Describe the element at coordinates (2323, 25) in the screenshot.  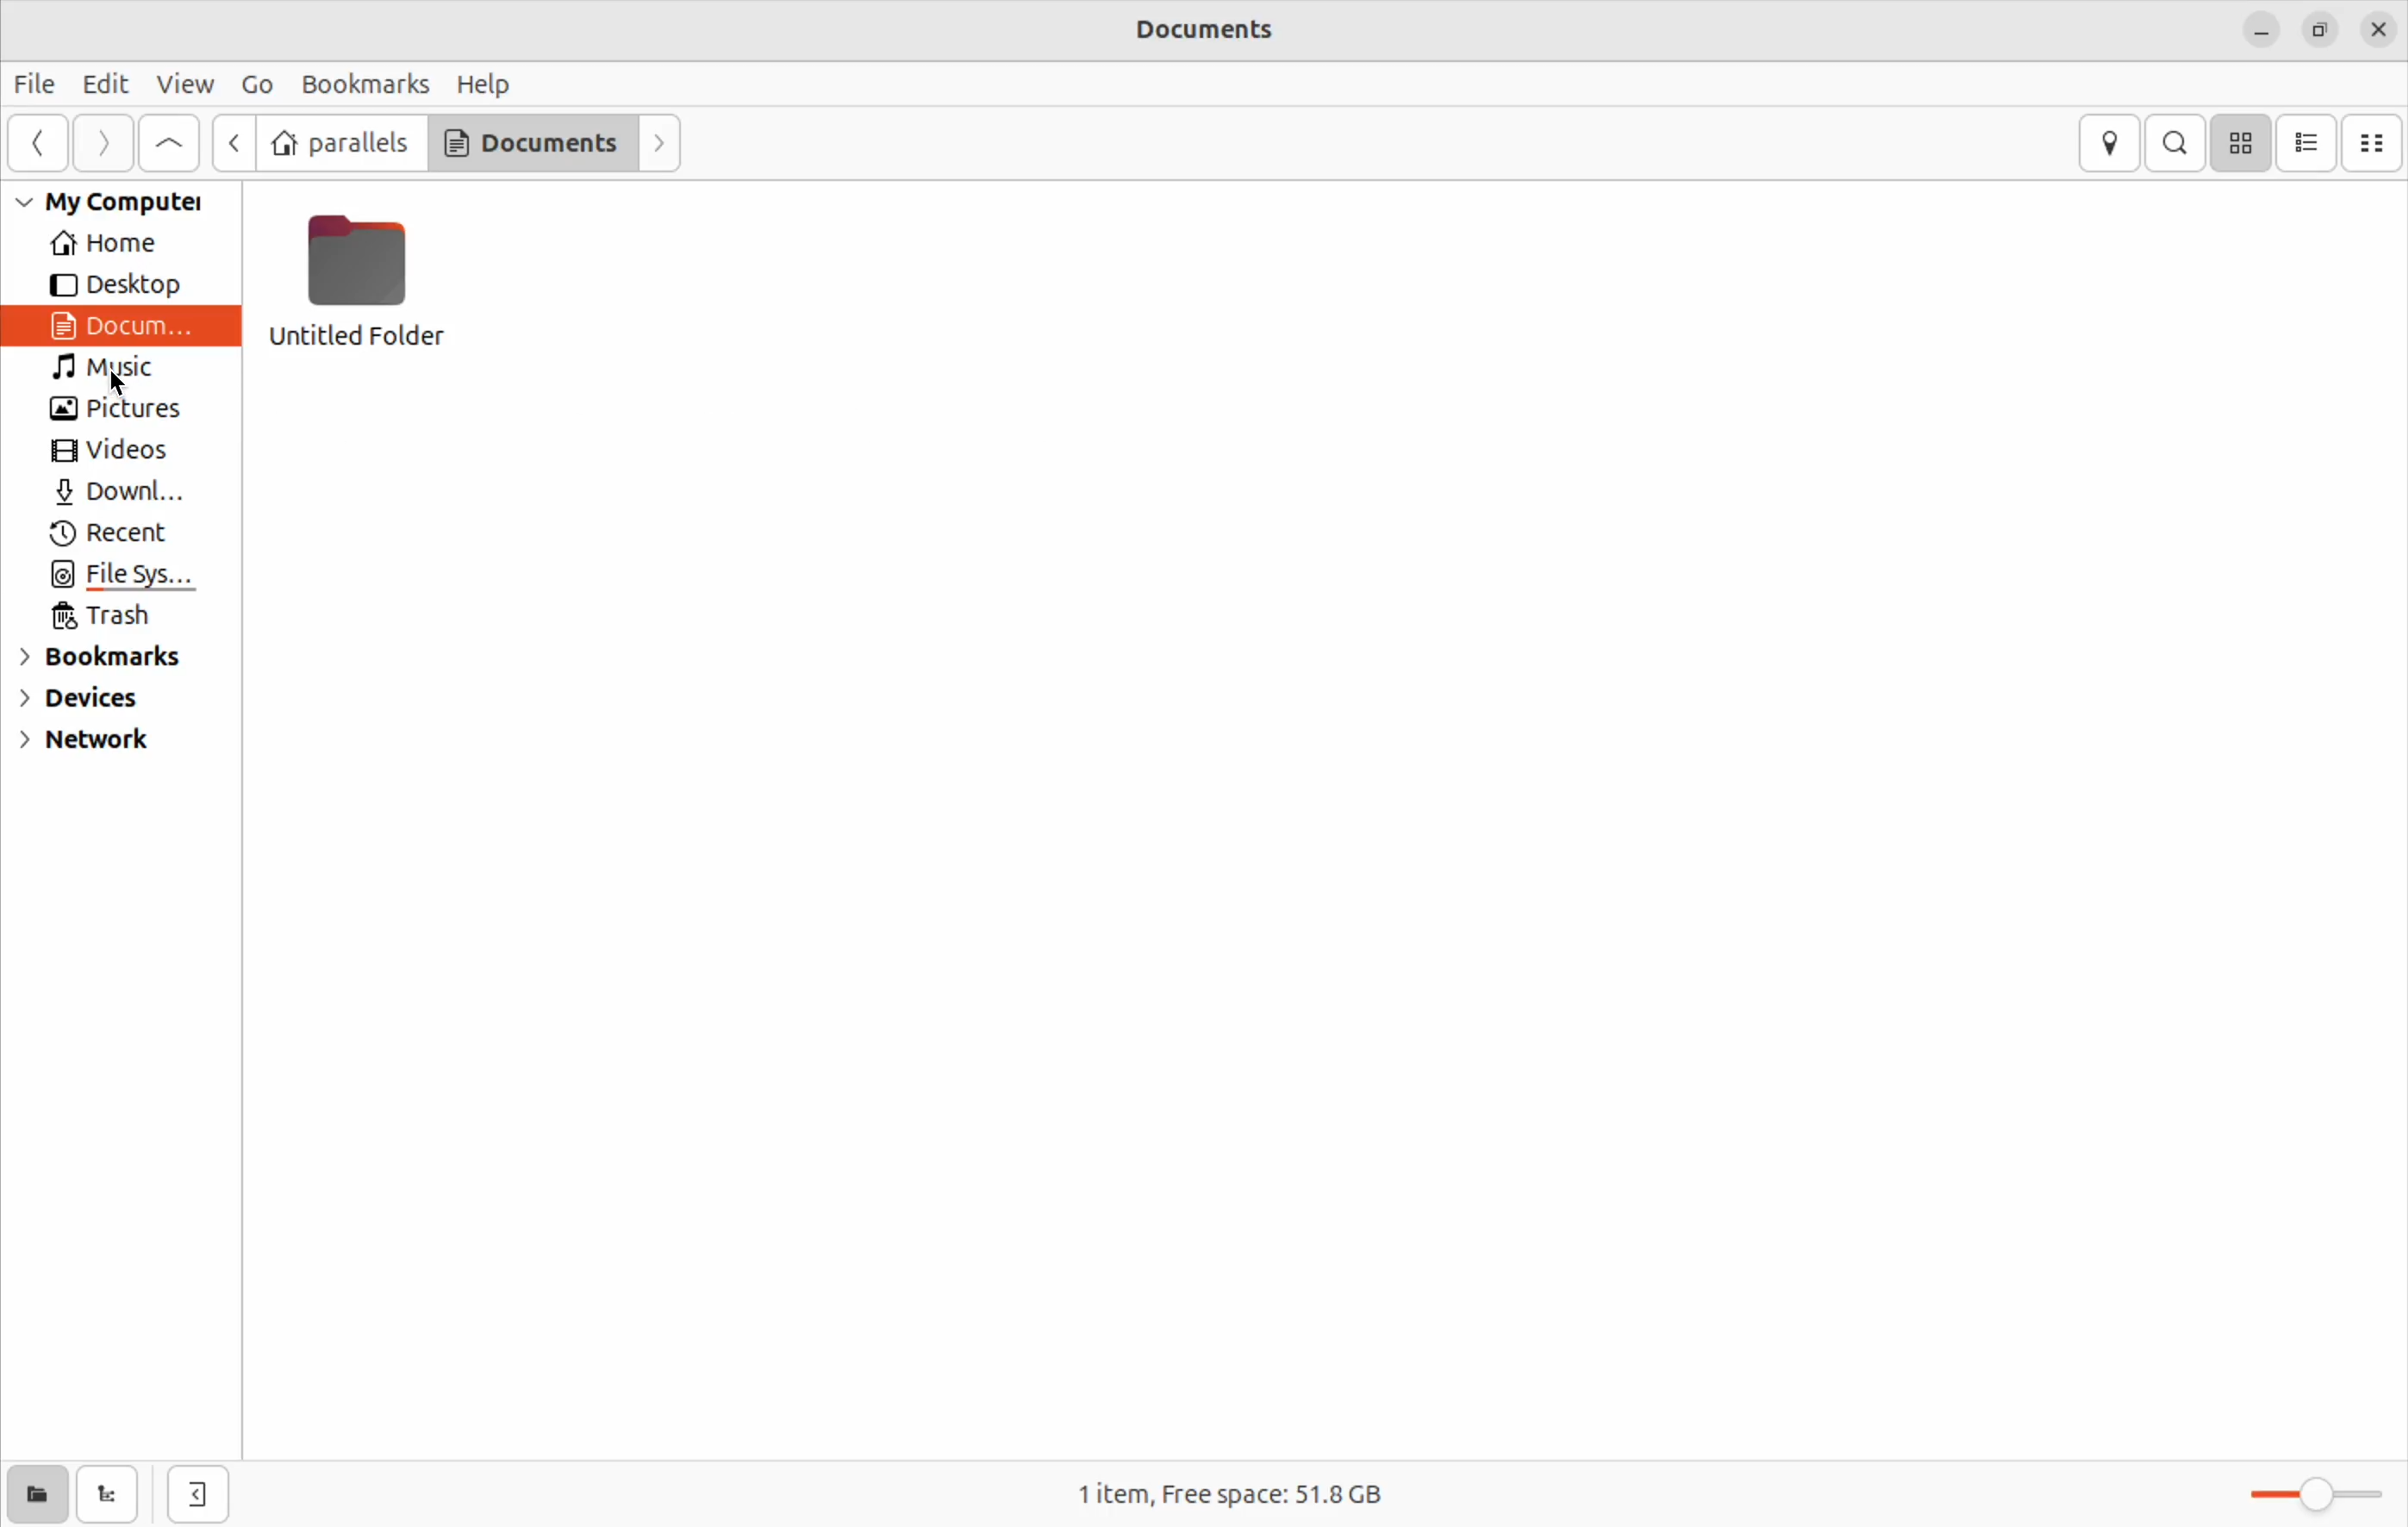
I see `resize` at that location.